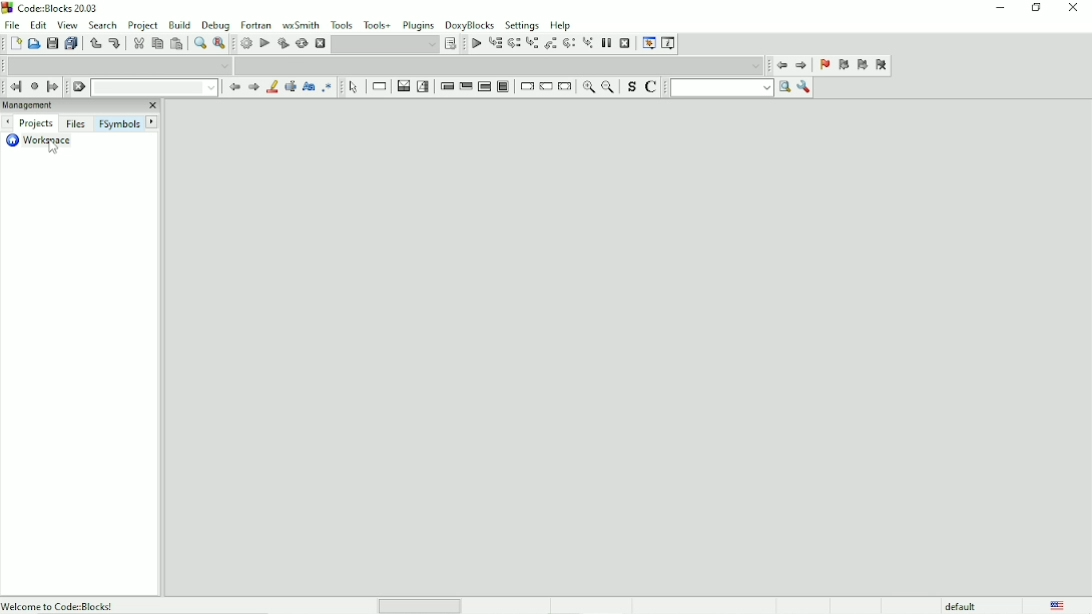 This screenshot has height=614, width=1092. What do you see at coordinates (264, 43) in the screenshot?
I see `Run` at bounding box center [264, 43].